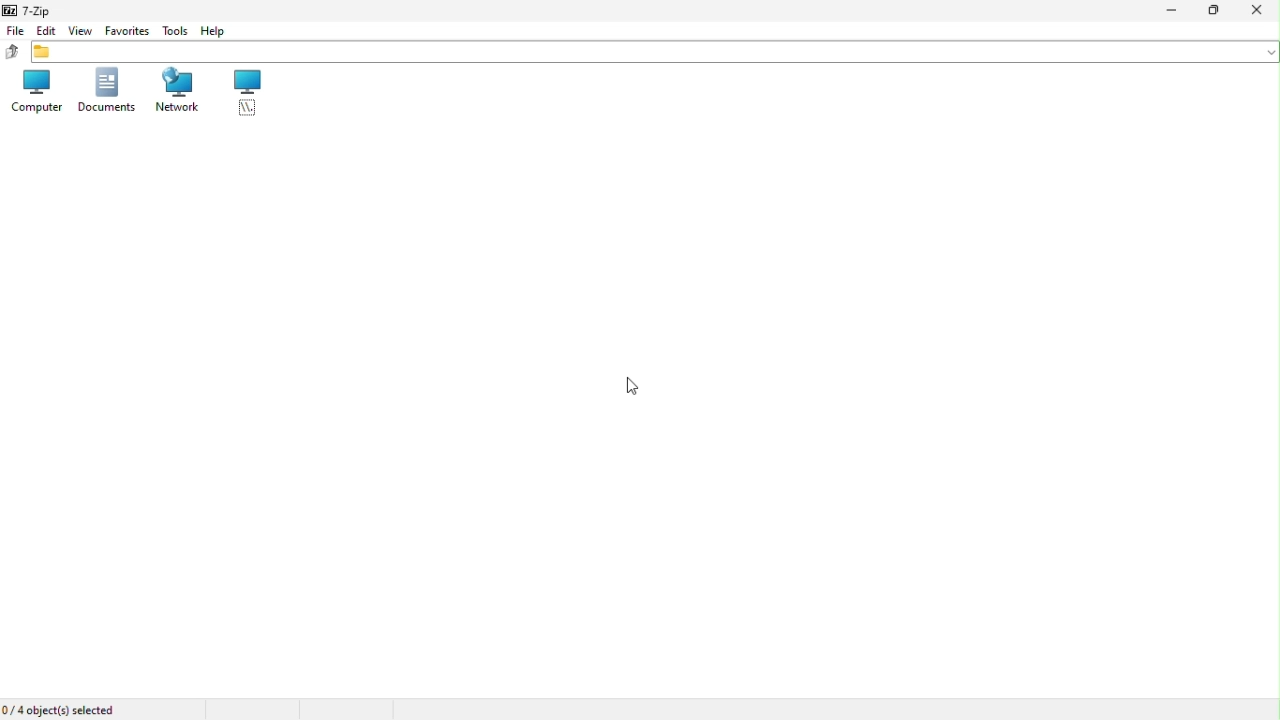 Image resolution: width=1280 pixels, height=720 pixels. Describe the element at coordinates (47, 30) in the screenshot. I see `edit` at that location.